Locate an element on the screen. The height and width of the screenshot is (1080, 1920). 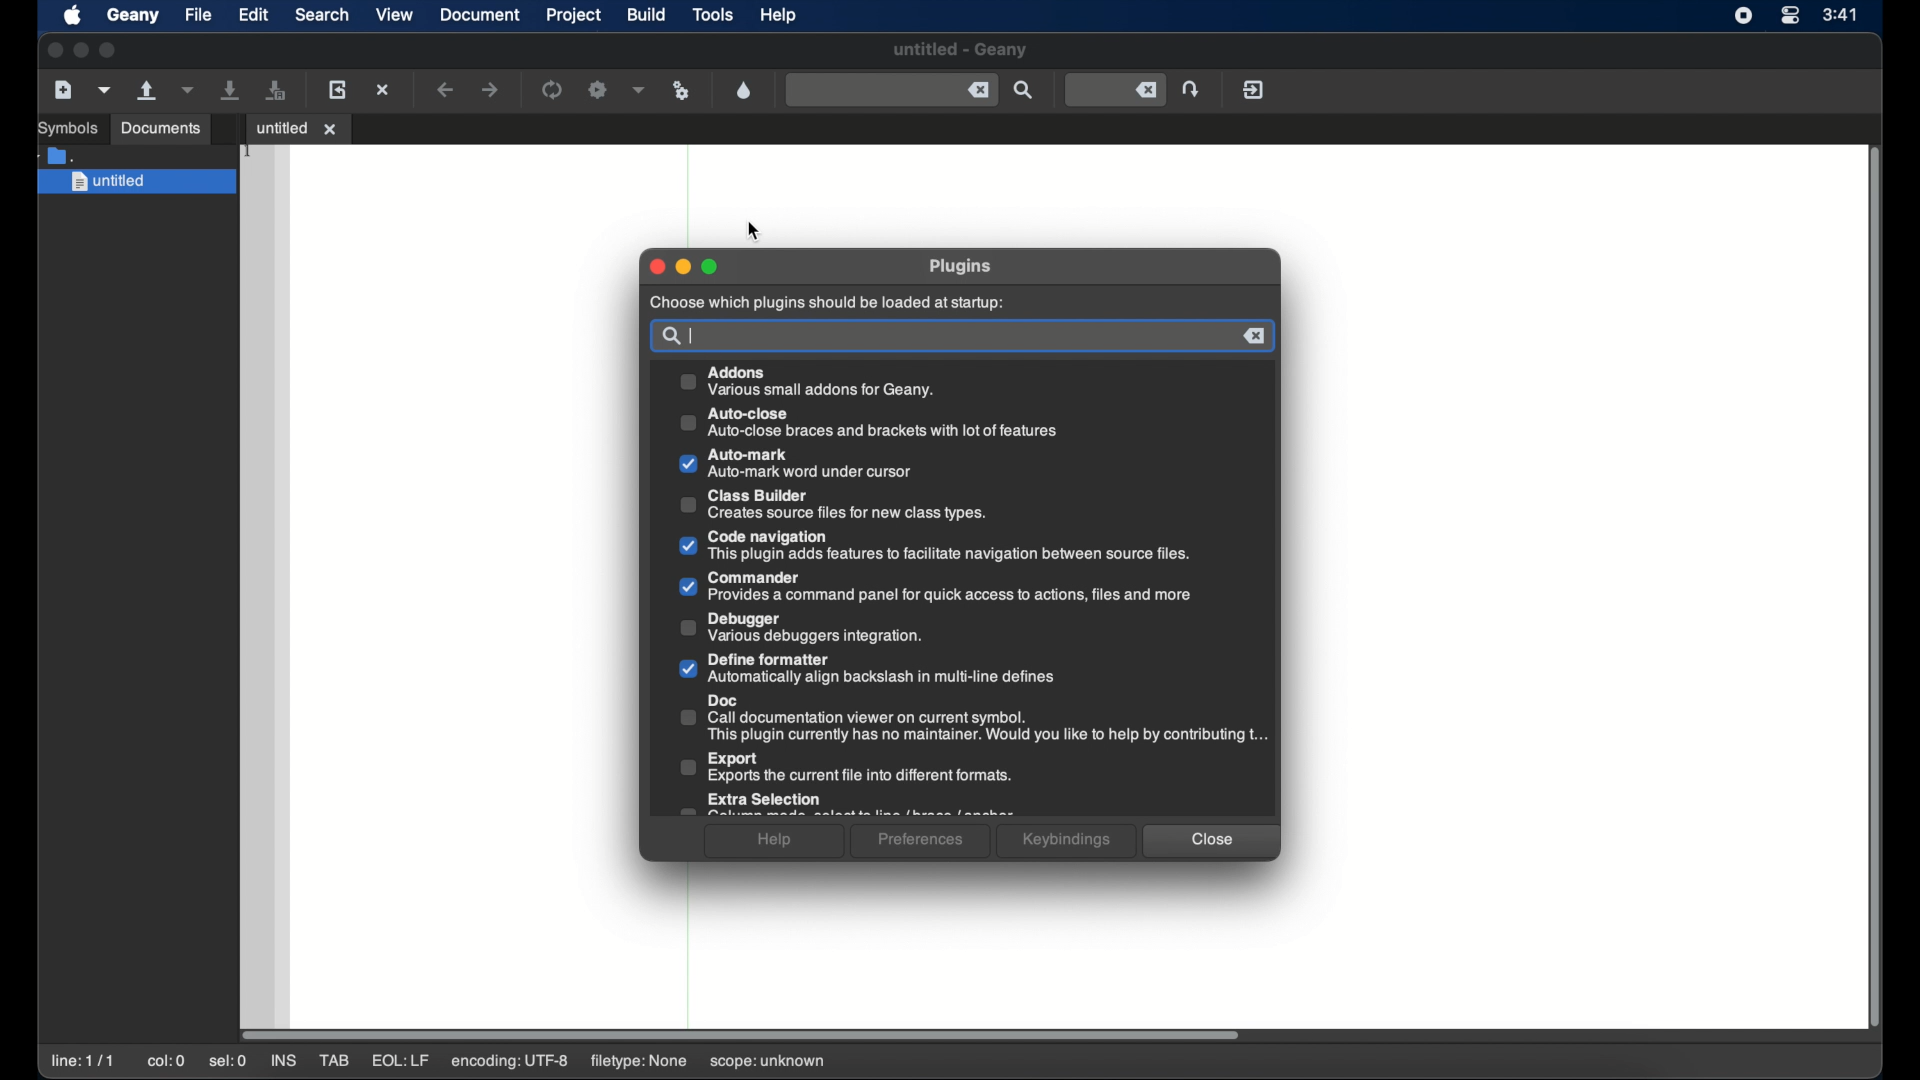
line: 1/1 is located at coordinates (83, 1061).